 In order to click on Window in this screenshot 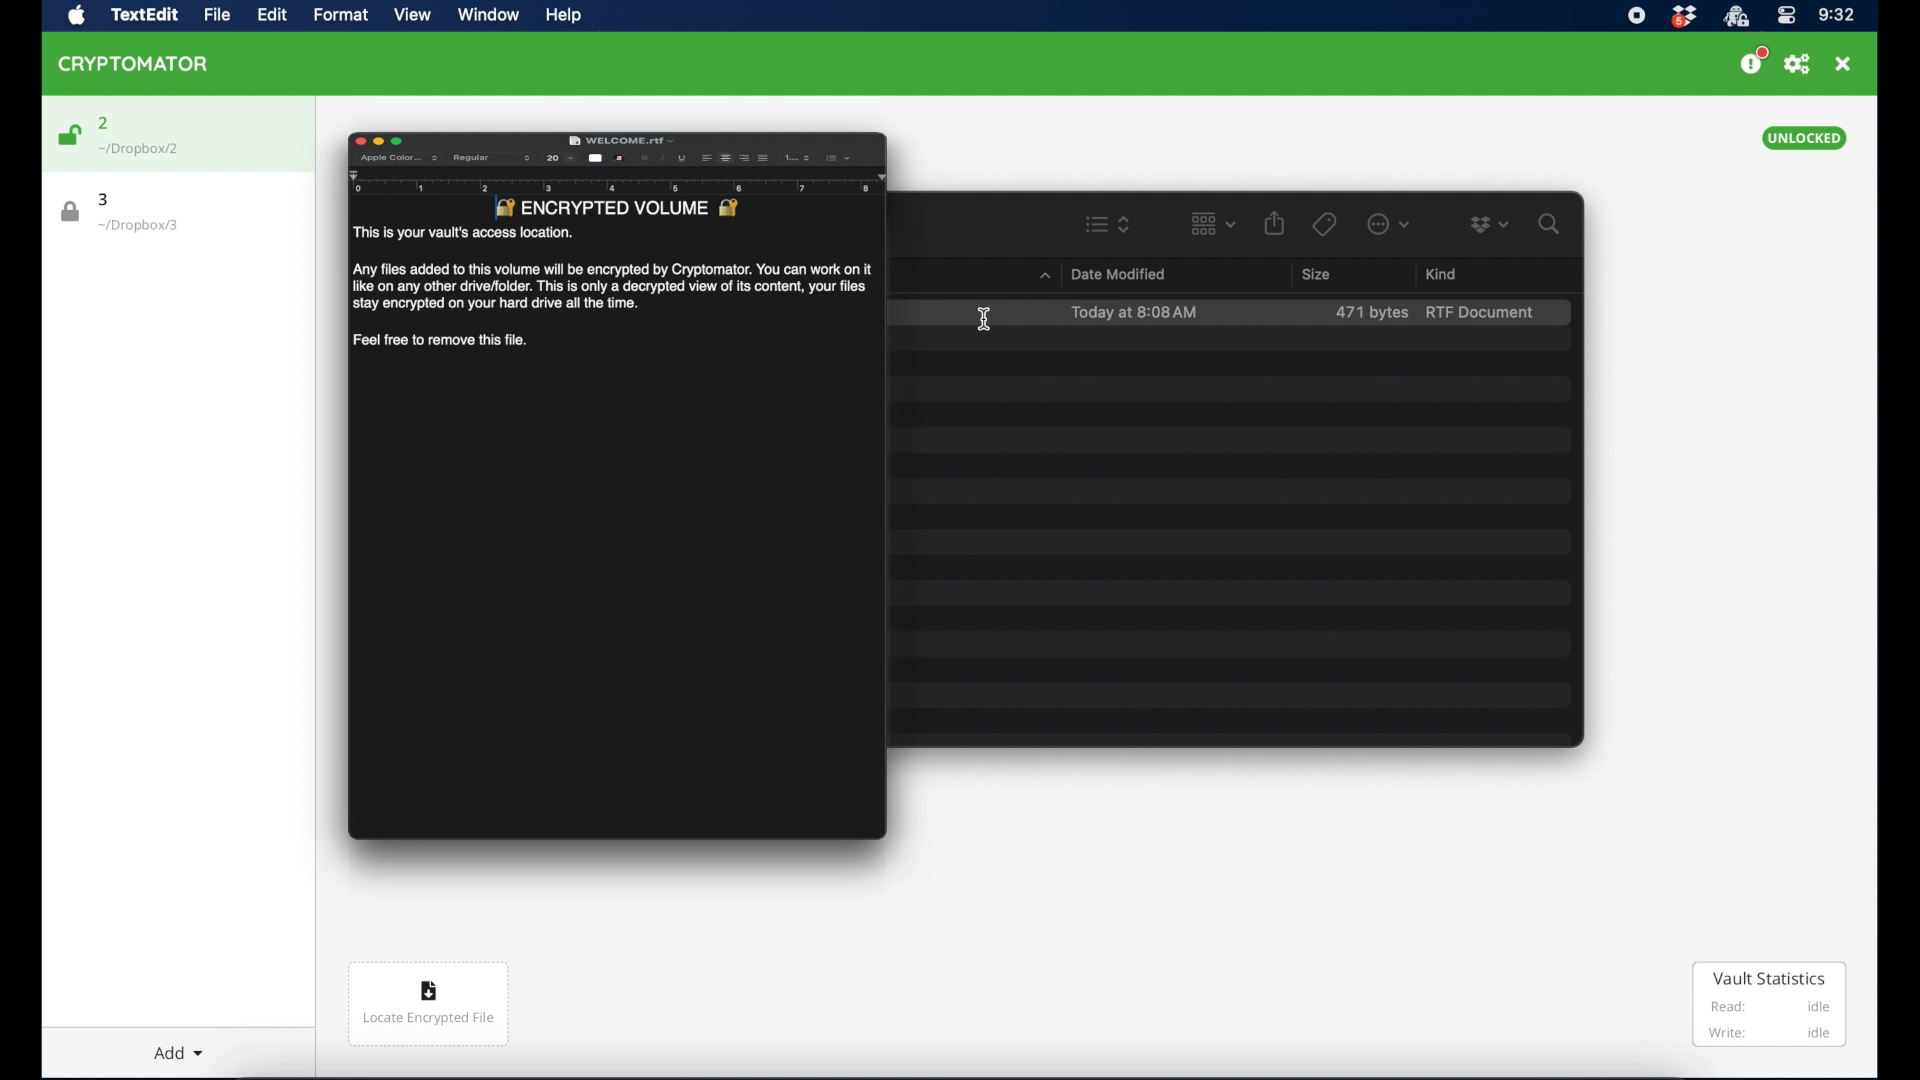, I will do `click(489, 13)`.